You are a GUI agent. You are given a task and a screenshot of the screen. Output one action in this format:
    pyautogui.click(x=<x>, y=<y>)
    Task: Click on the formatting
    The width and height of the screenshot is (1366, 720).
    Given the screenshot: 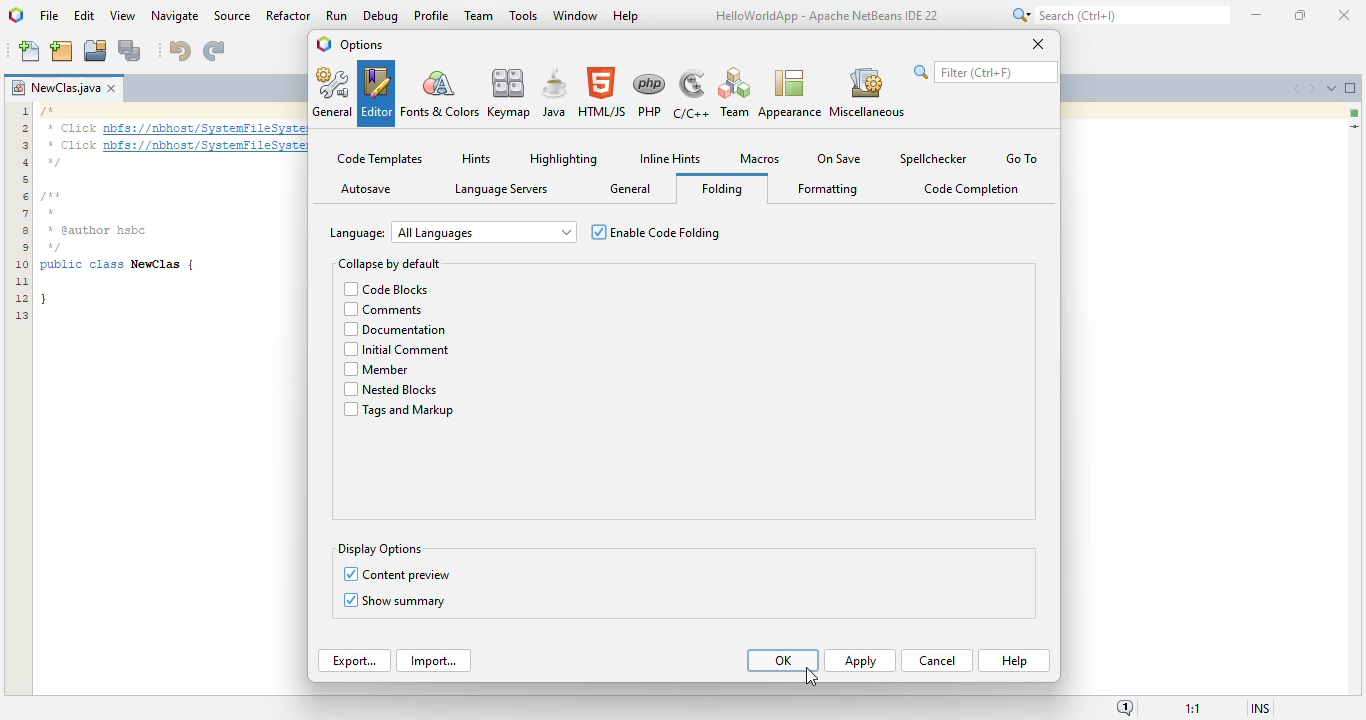 What is the action you would take?
    pyautogui.click(x=829, y=189)
    